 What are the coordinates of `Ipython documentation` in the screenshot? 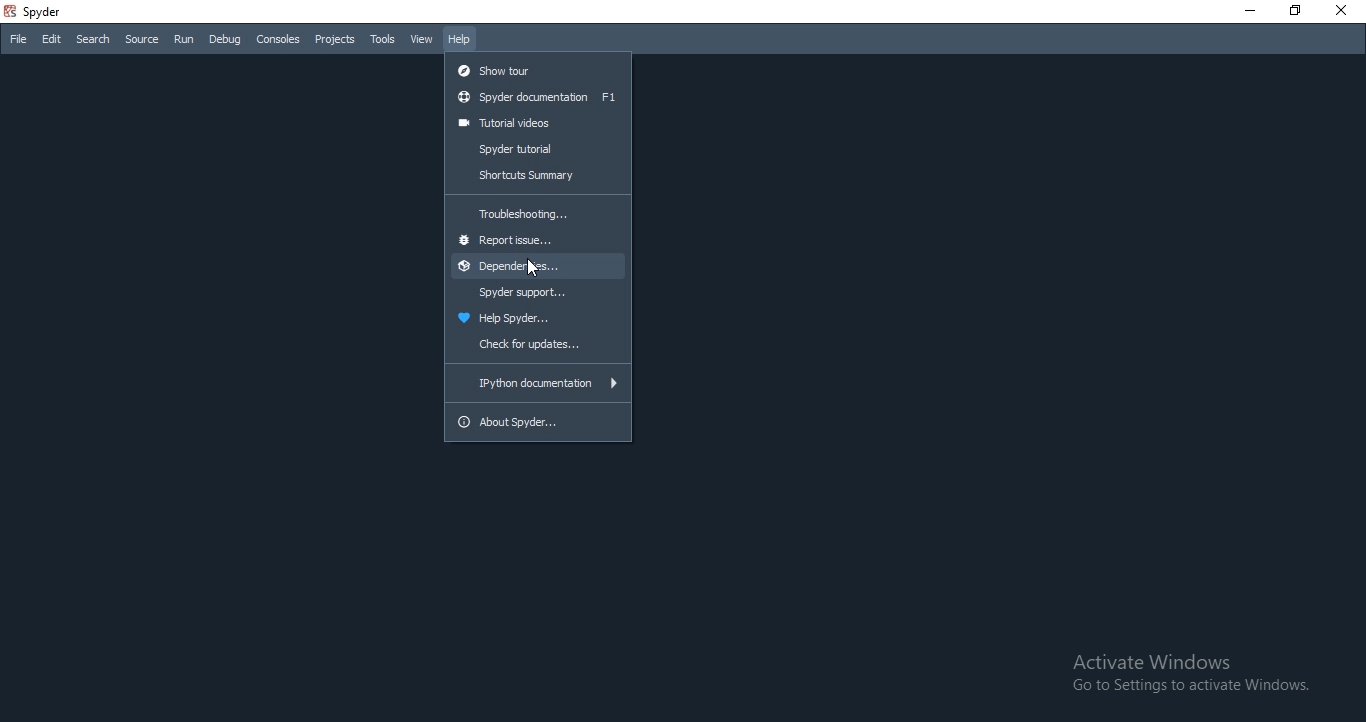 It's located at (538, 384).